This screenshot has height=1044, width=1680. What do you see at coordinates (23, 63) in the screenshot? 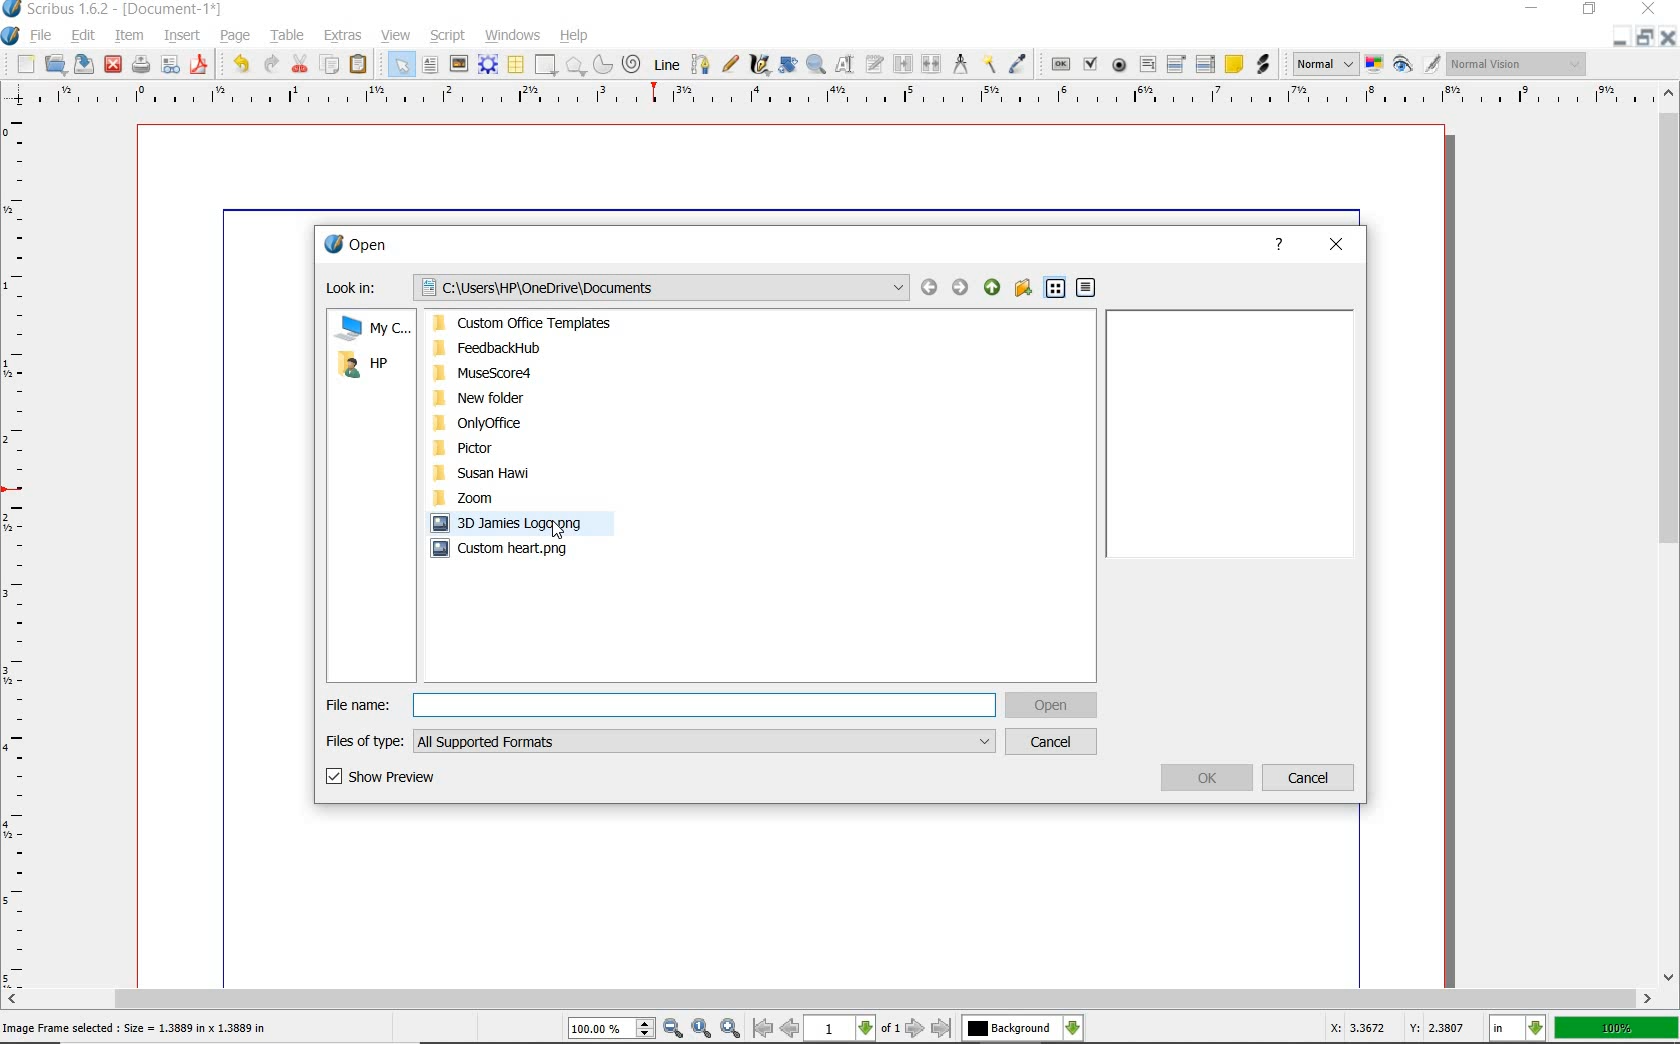
I see `new` at bounding box center [23, 63].